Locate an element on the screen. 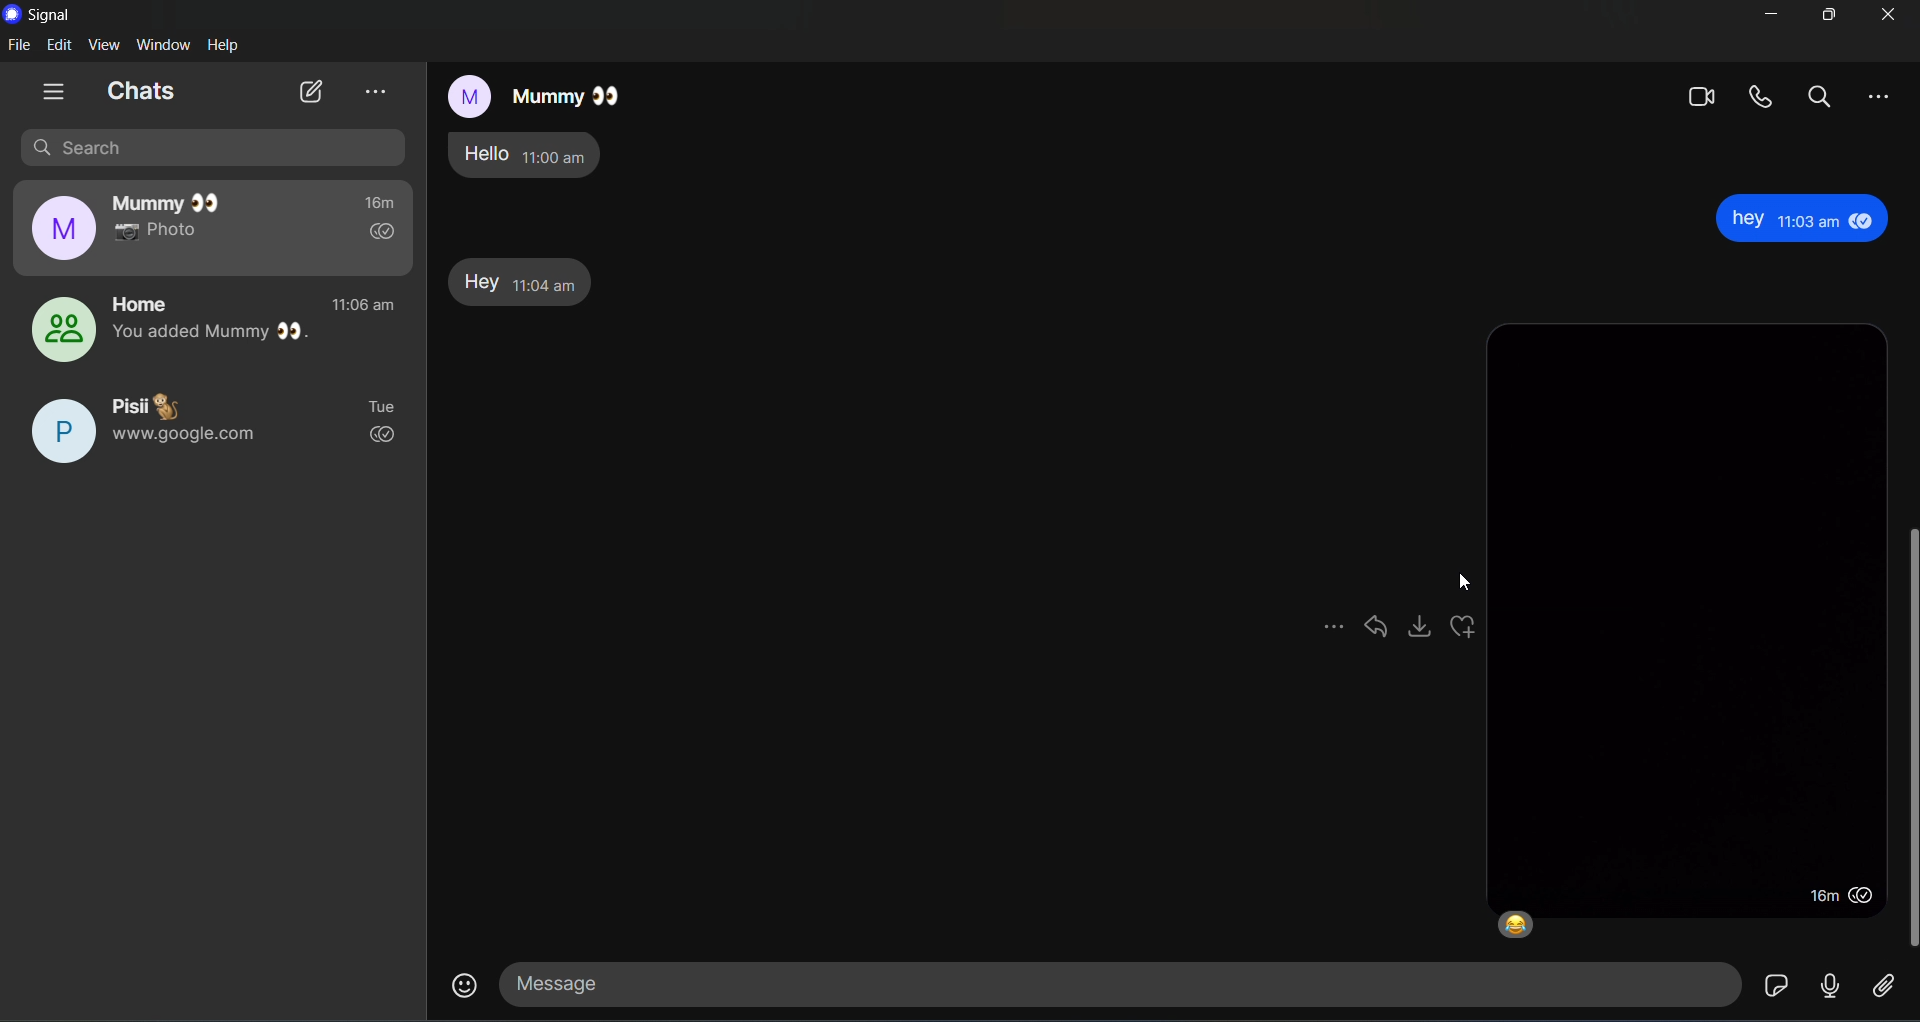 The image size is (1920, 1022). mummy chat is located at coordinates (213, 228).